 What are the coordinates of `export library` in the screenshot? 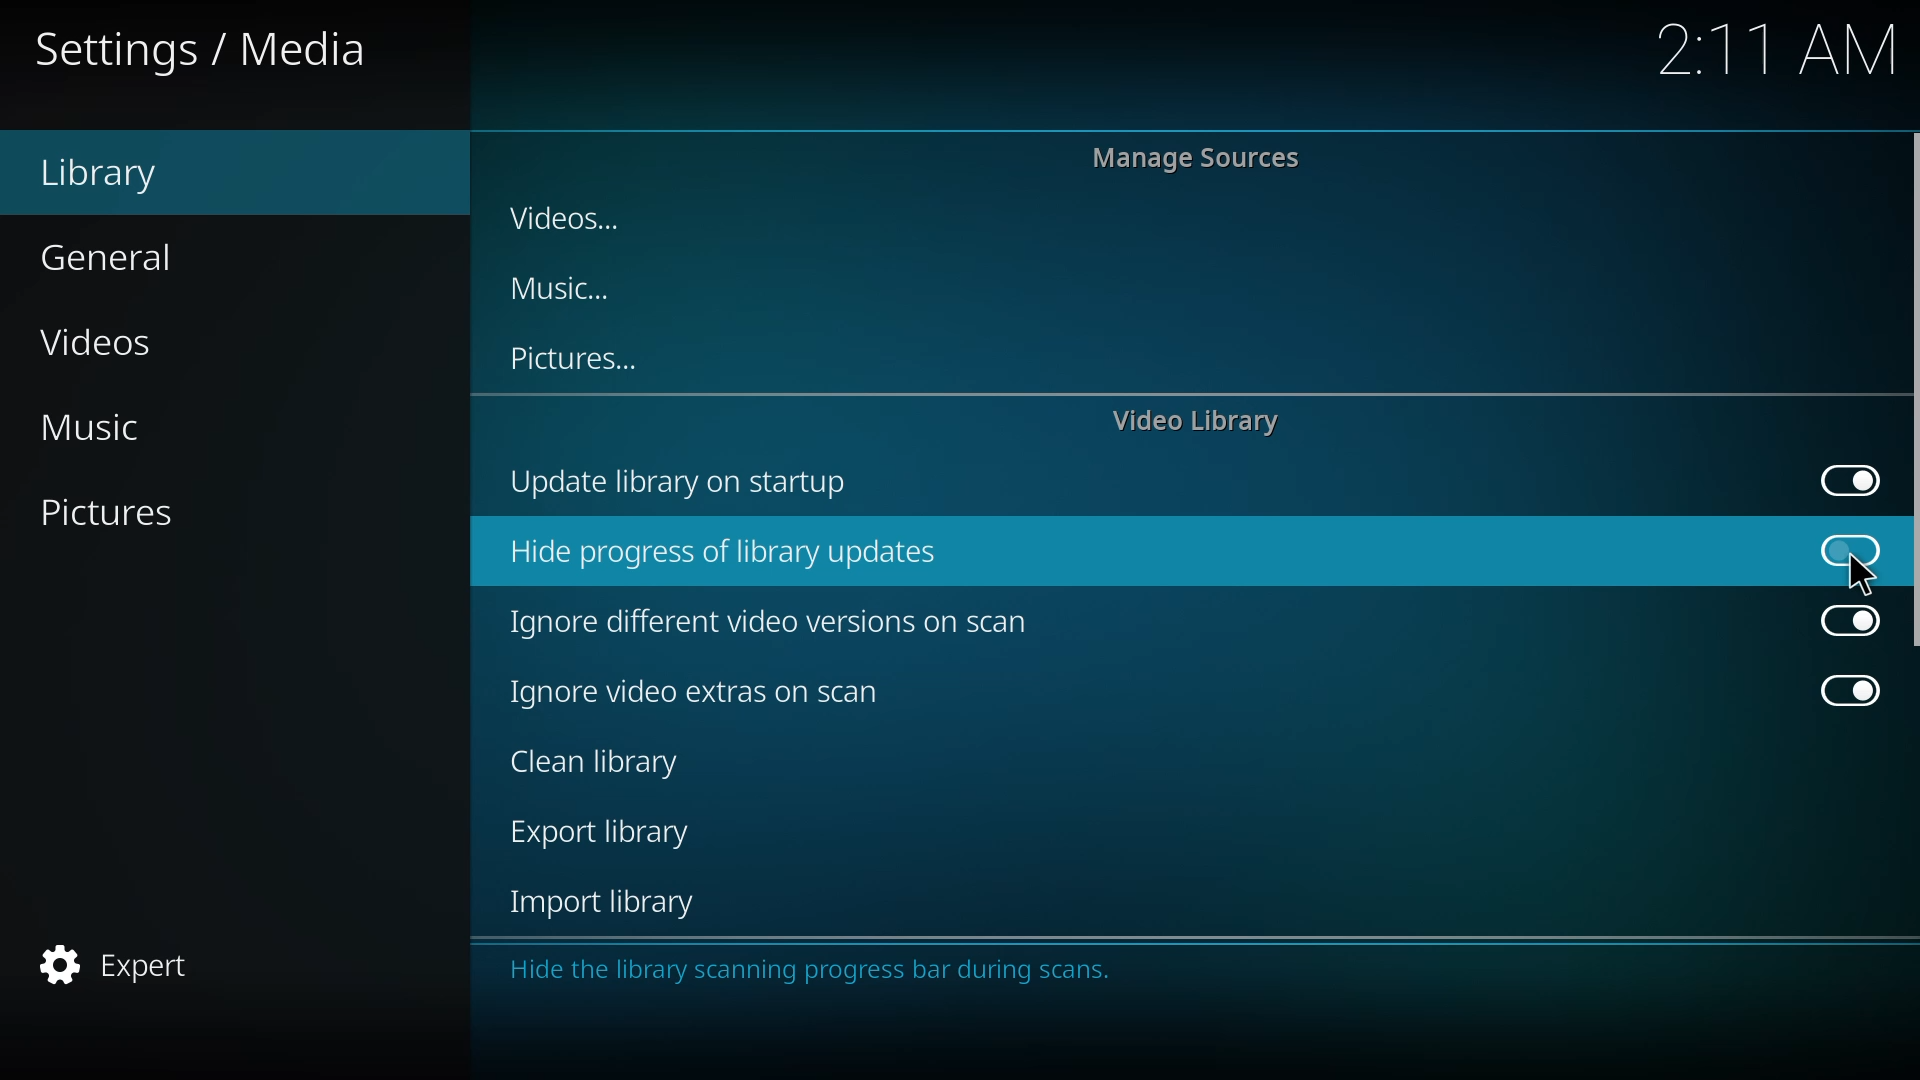 It's located at (604, 835).